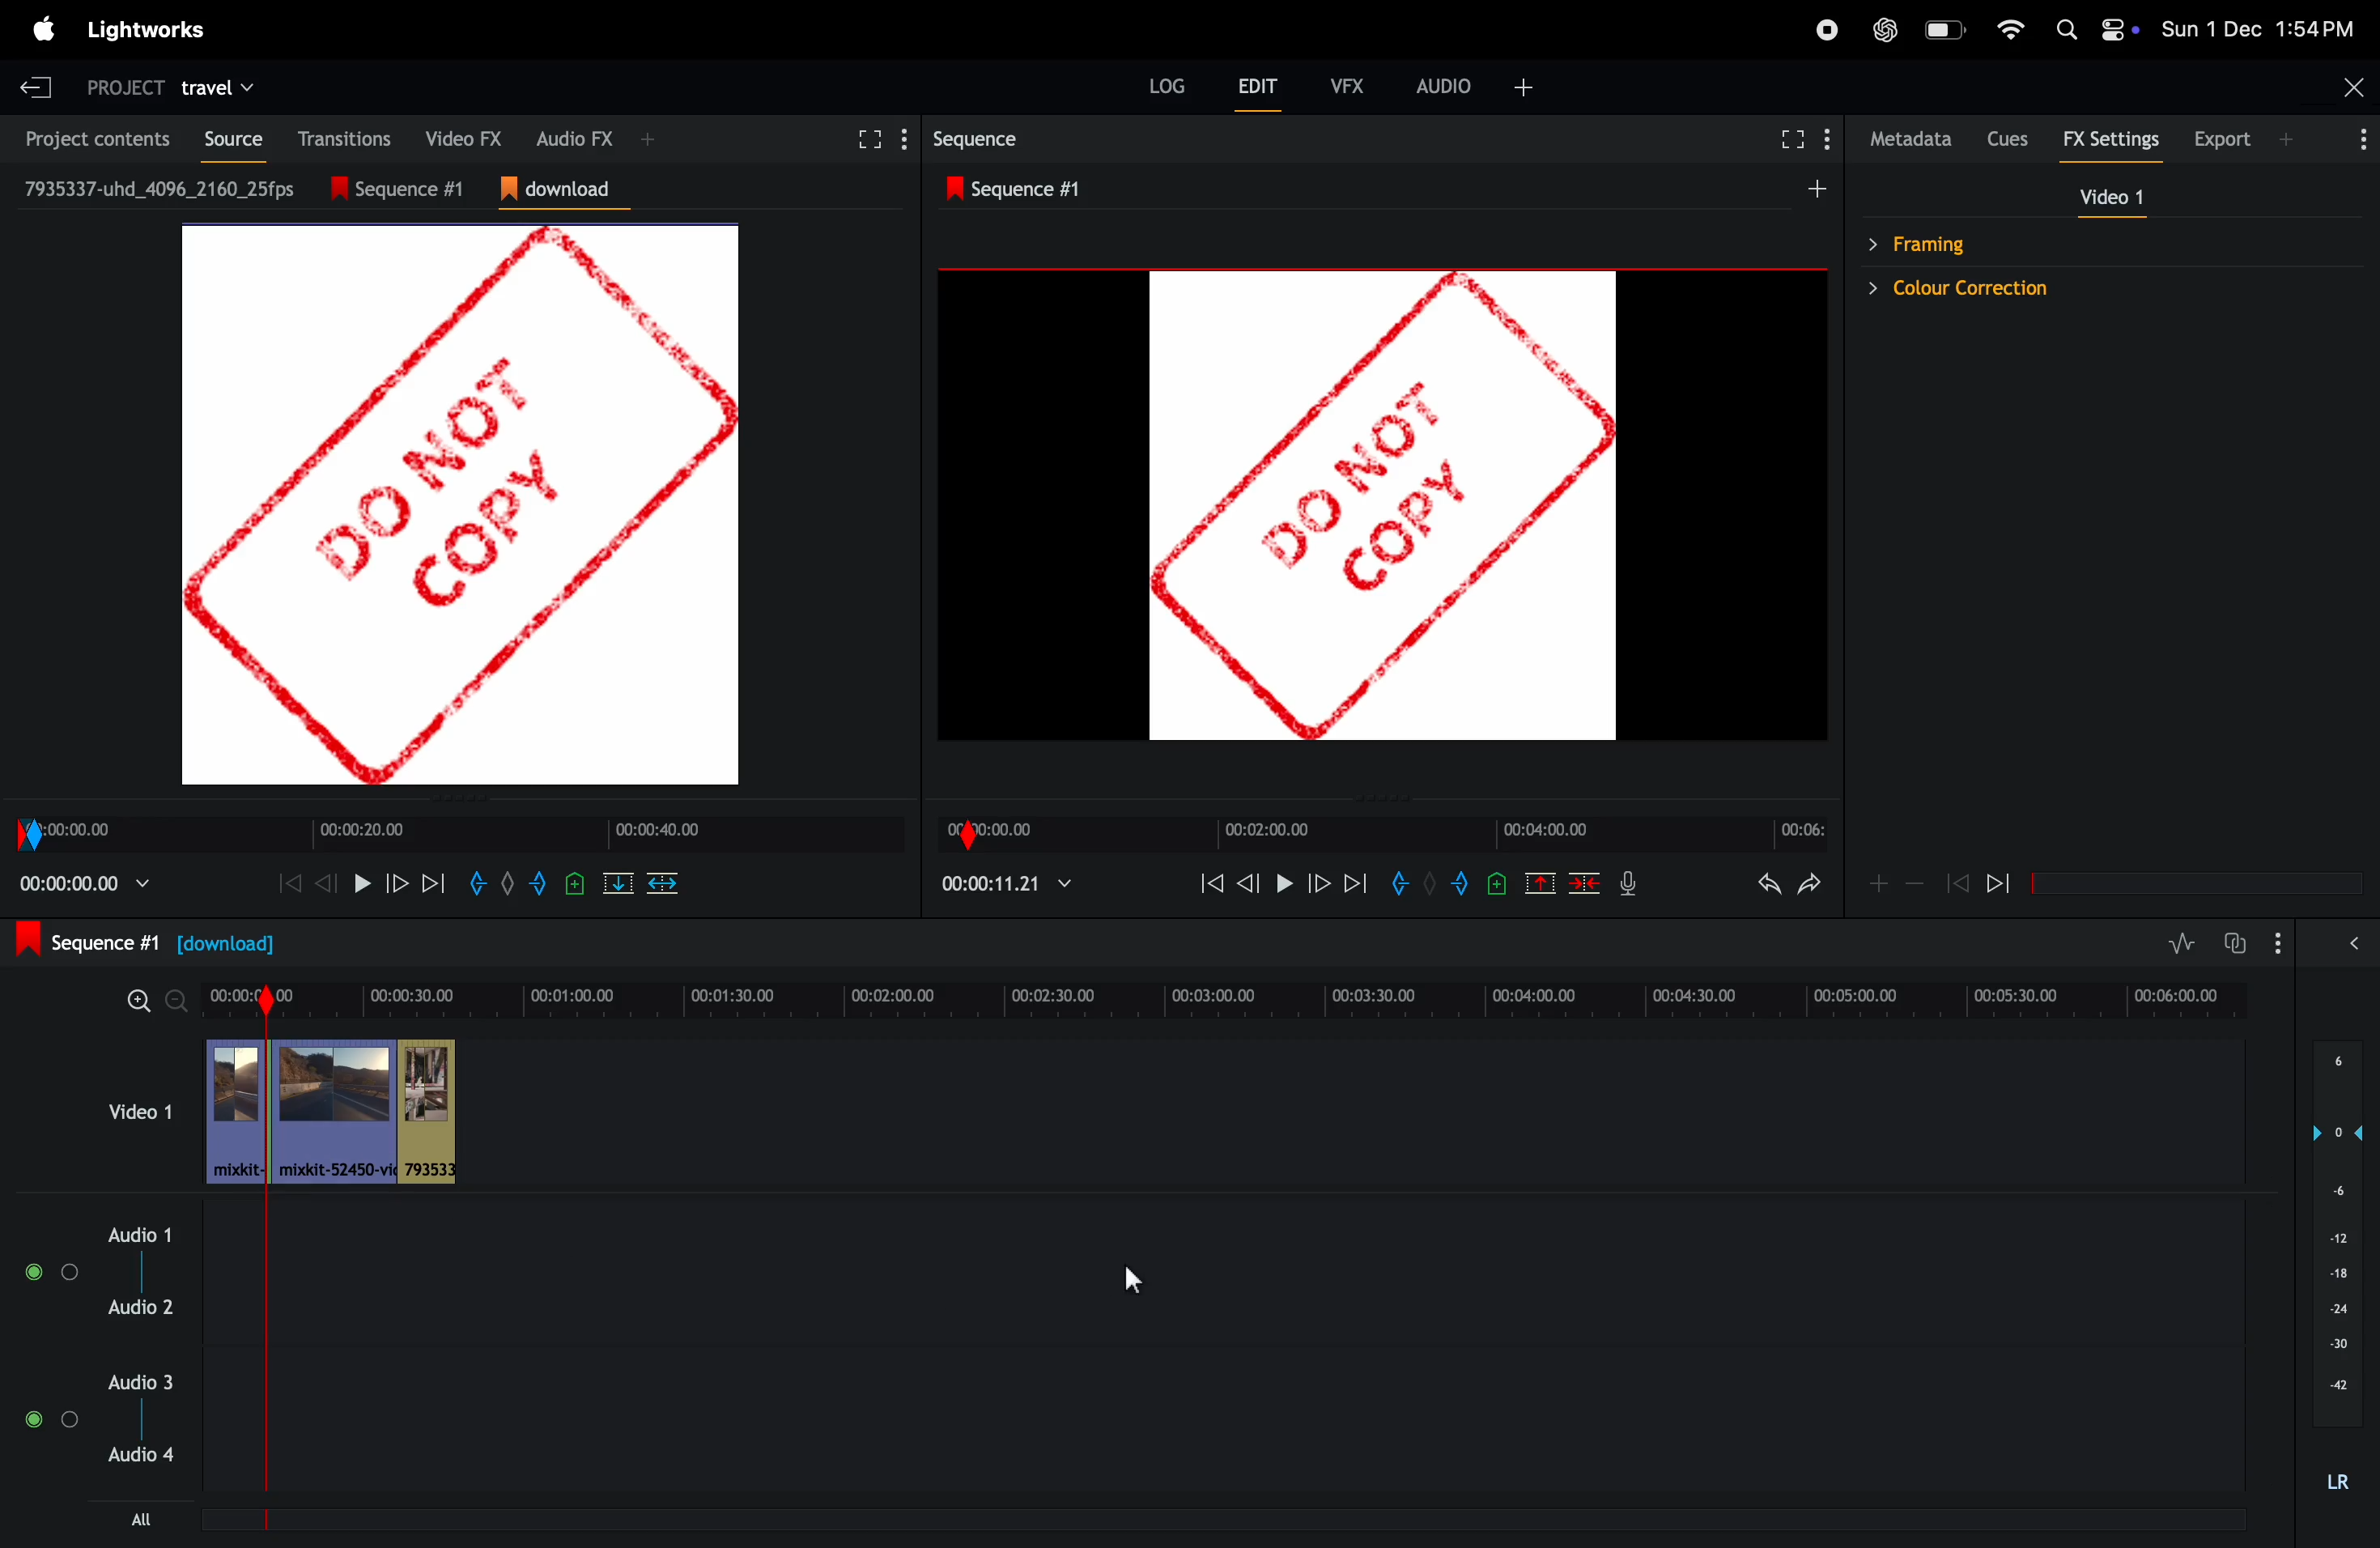 Image resolution: width=2380 pixels, height=1548 pixels. What do you see at coordinates (1915, 882) in the screenshot?
I see `zoom in zoom out` at bounding box center [1915, 882].